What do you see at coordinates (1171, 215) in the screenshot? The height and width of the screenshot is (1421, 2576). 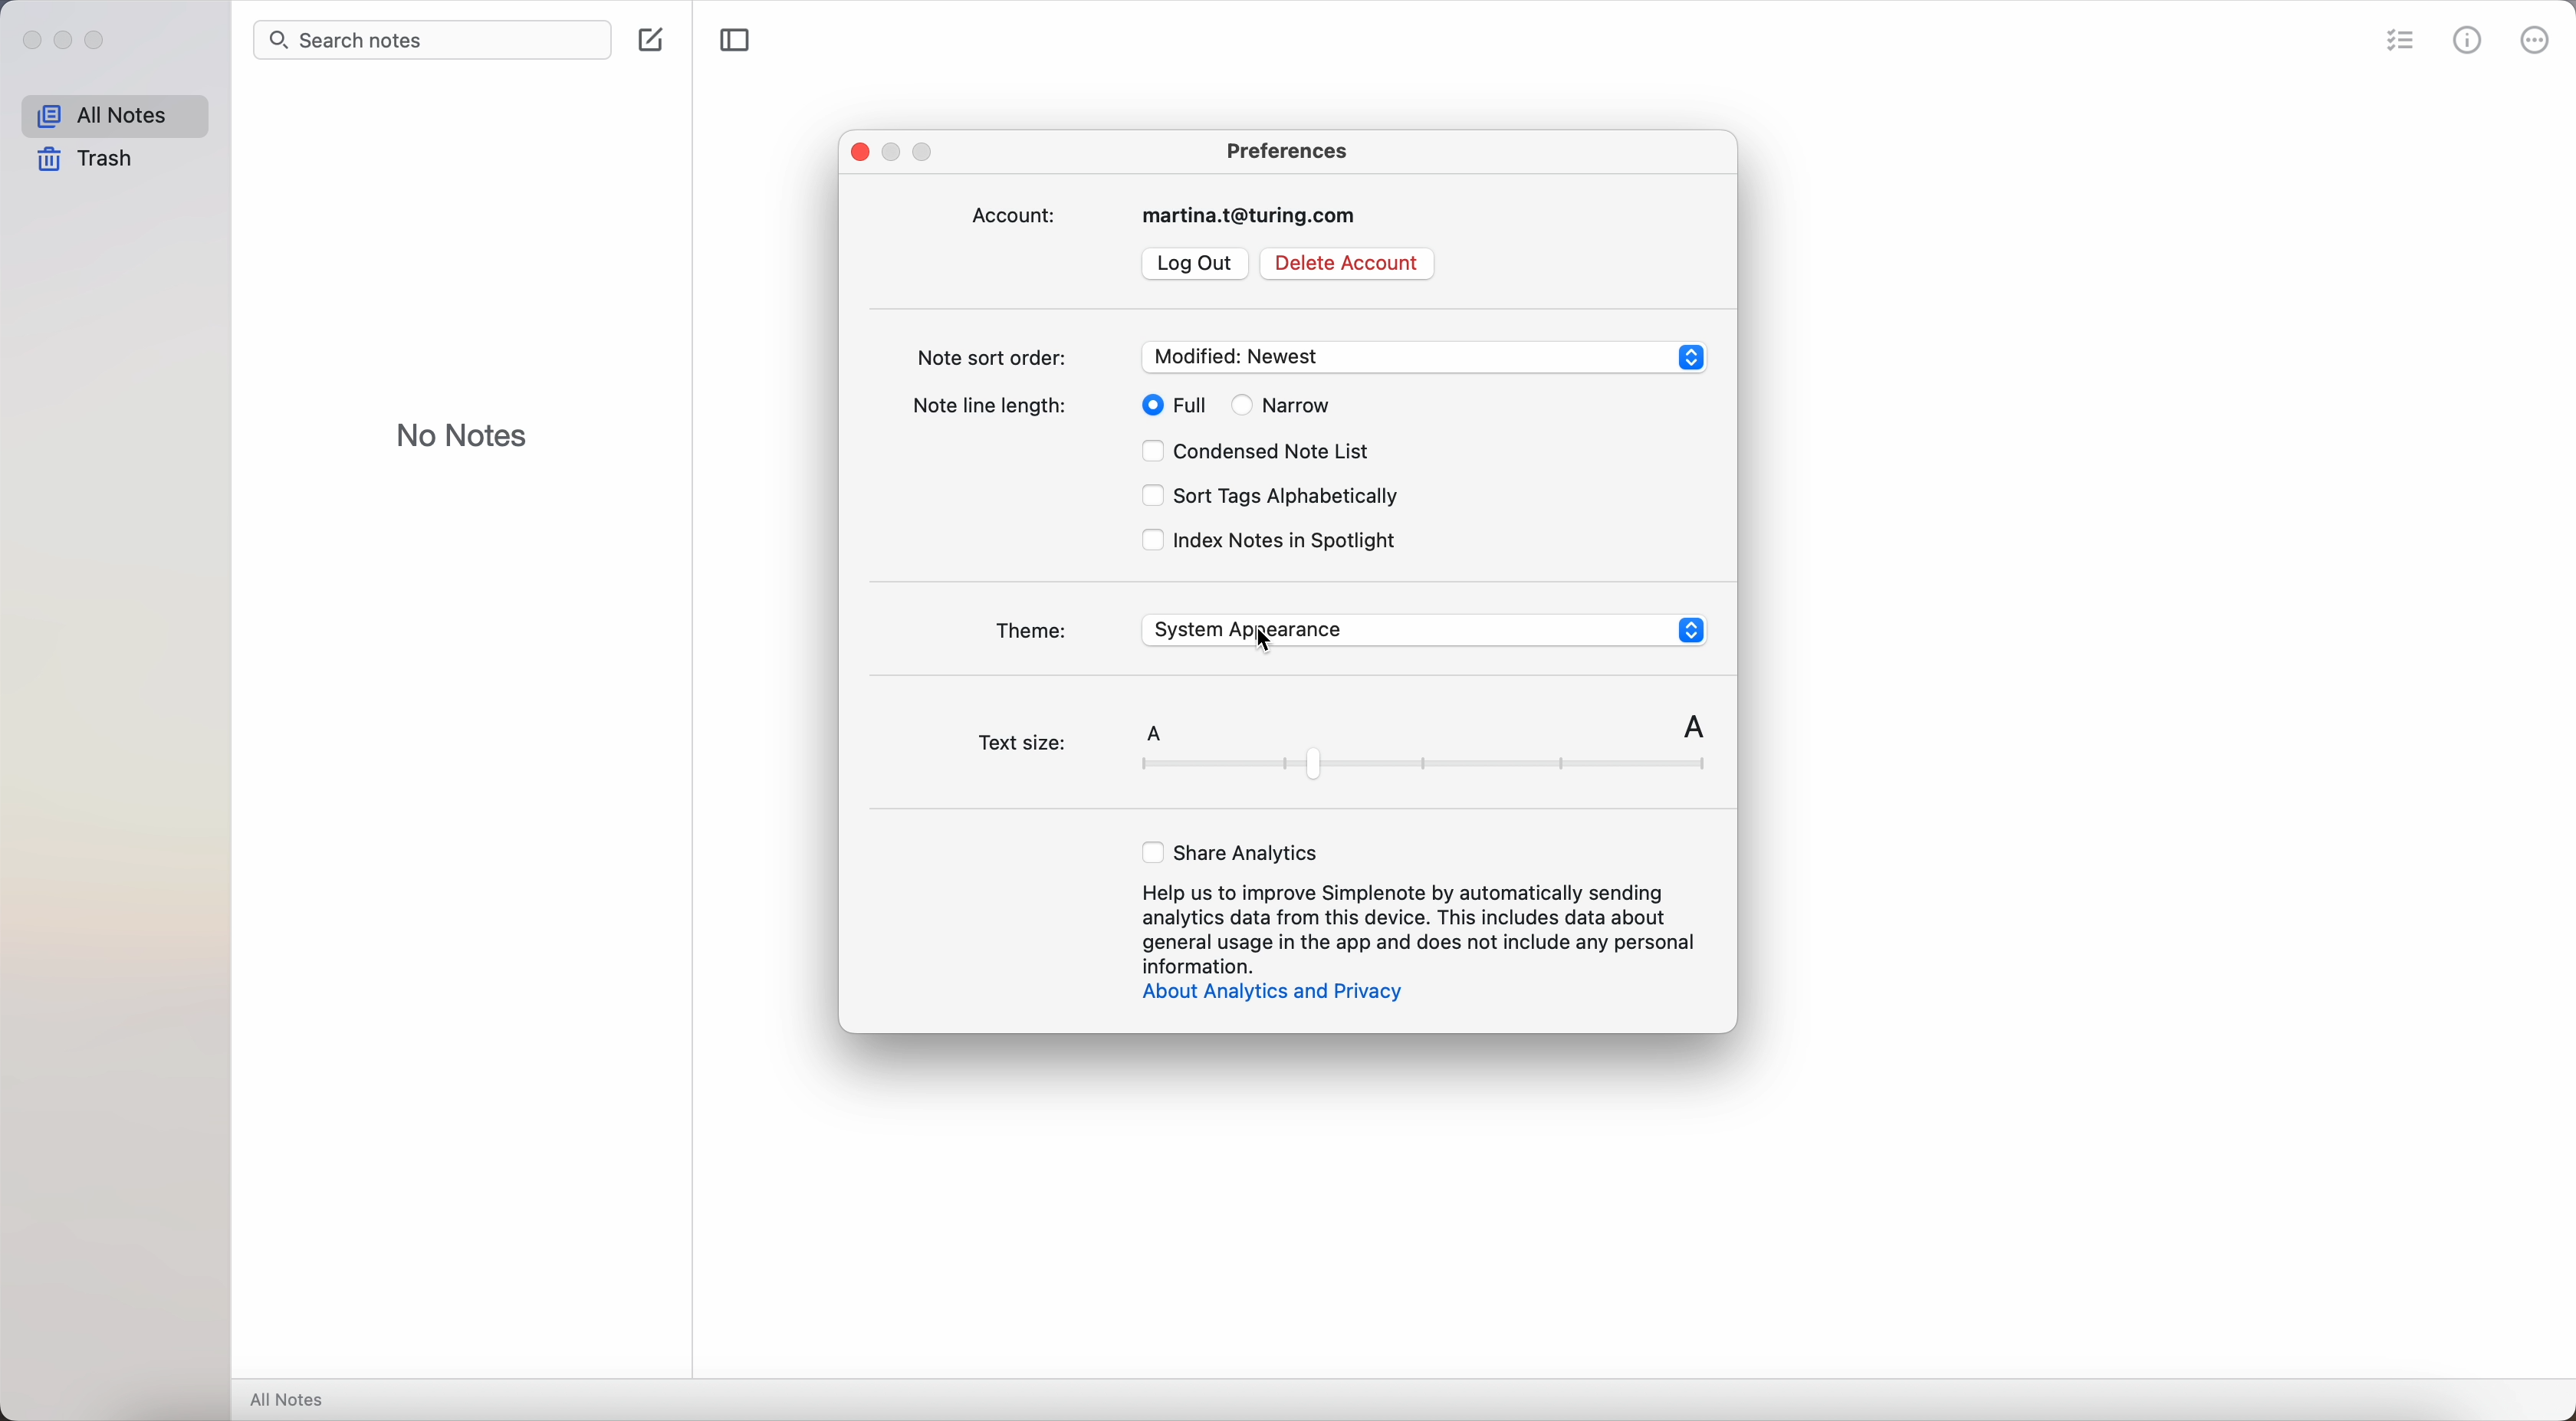 I see `account` at bounding box center [1171, 215].